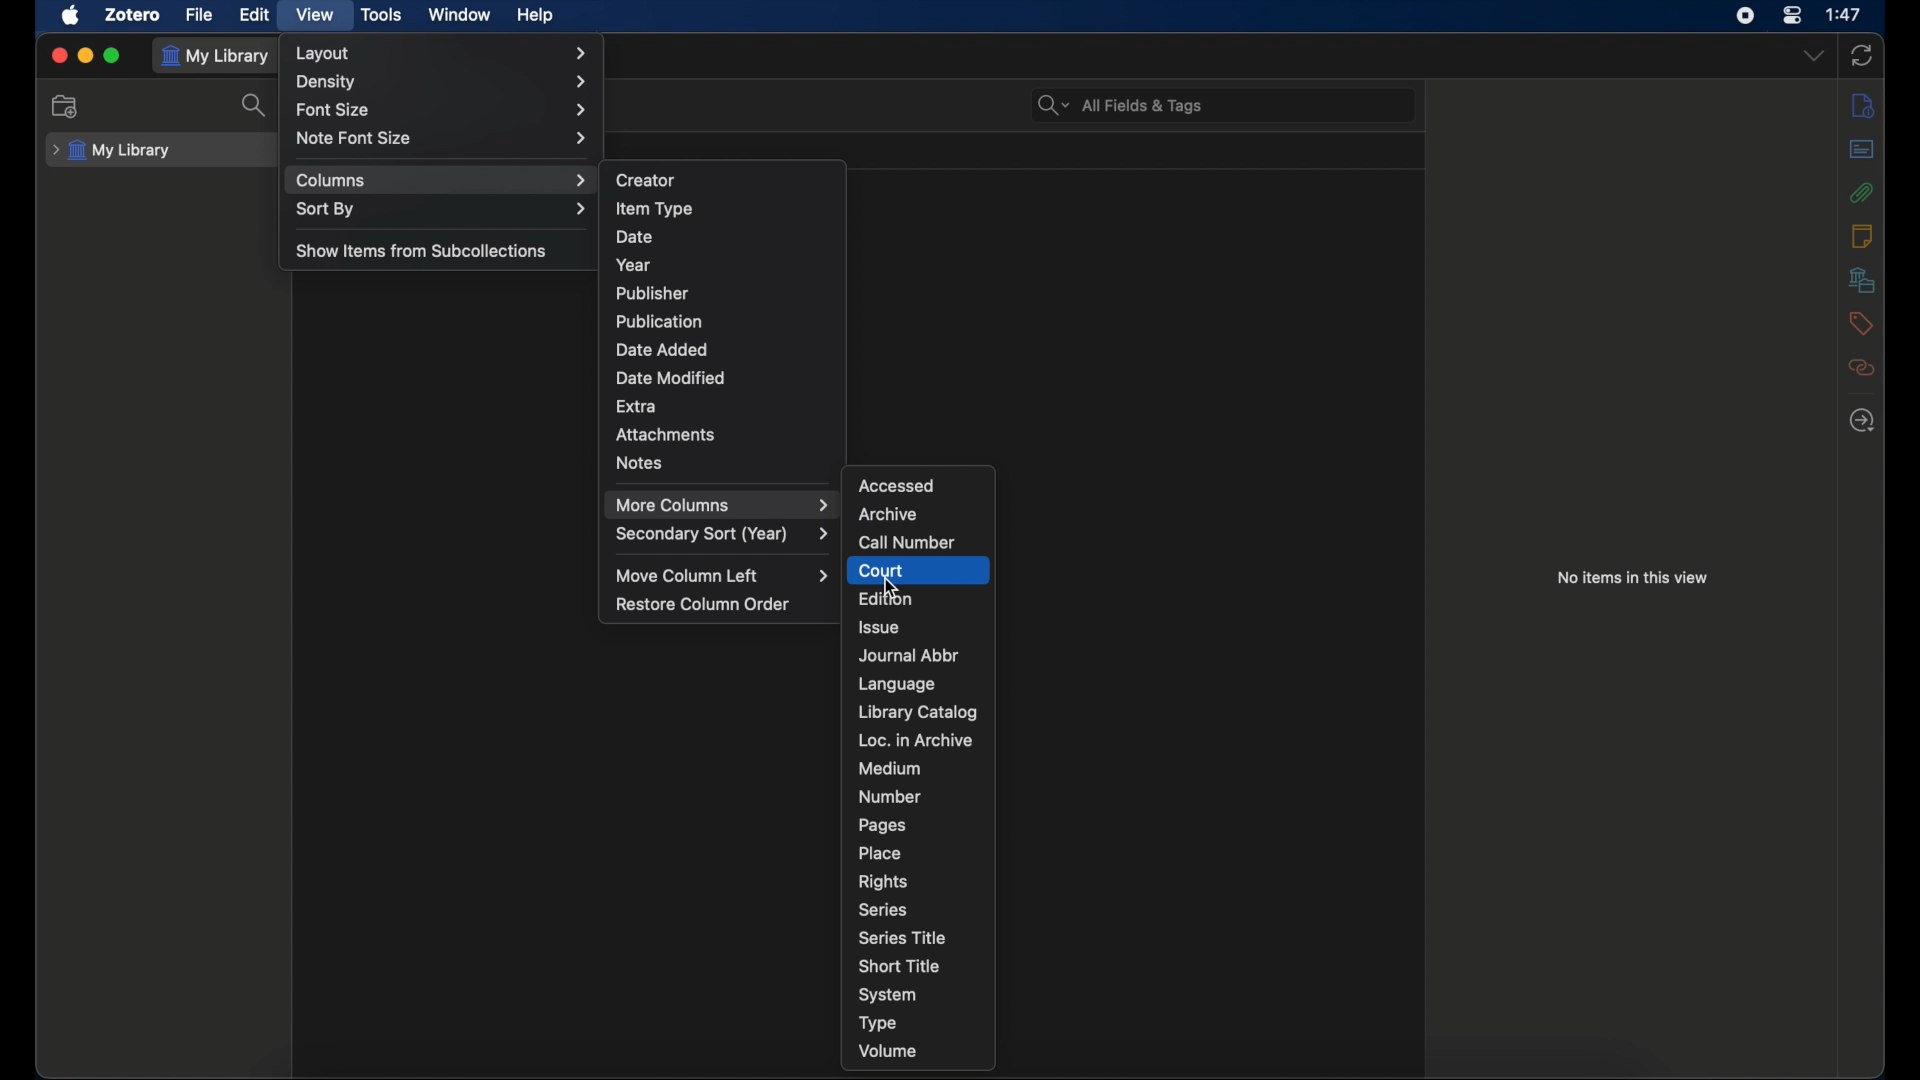 This screenshot has width=1920, height=1080. What do you see at coordinates (443, 138) in the screenshot?
I see `note font size` at bounding box center [443, 138].